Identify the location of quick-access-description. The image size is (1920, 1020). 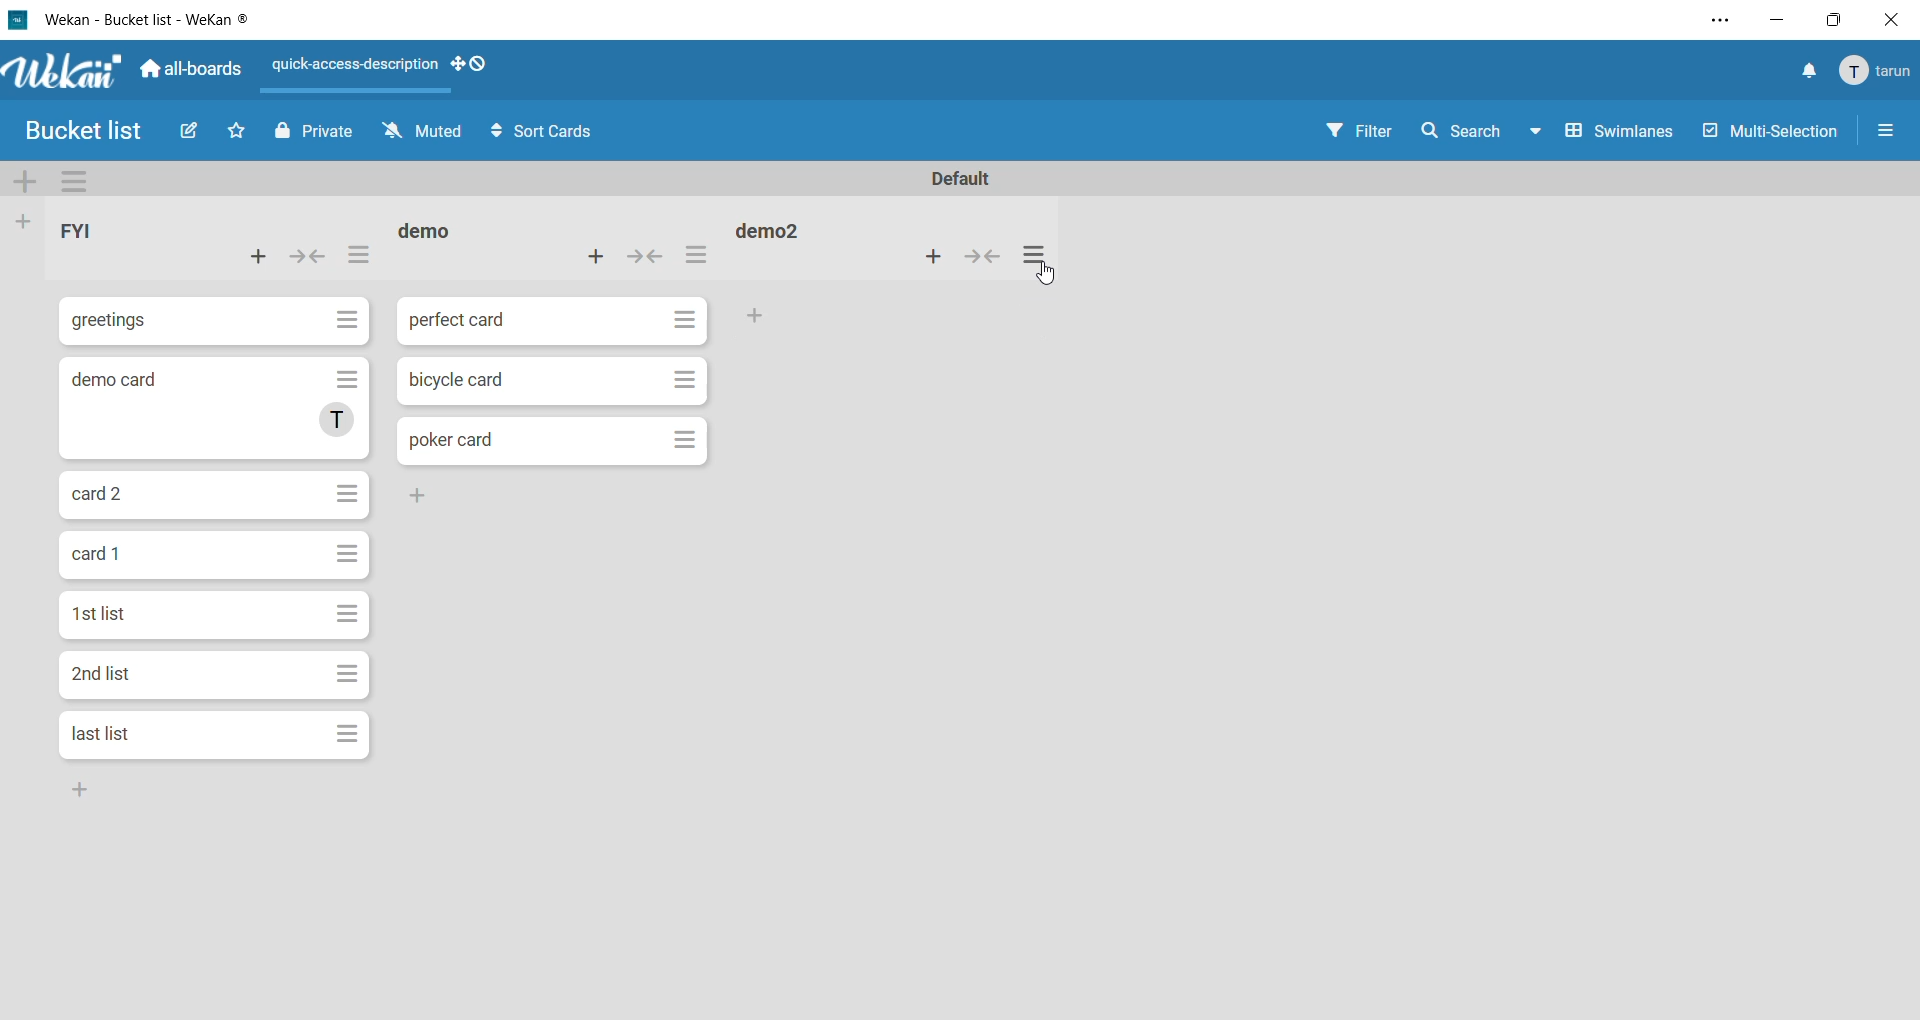
(349, 65).